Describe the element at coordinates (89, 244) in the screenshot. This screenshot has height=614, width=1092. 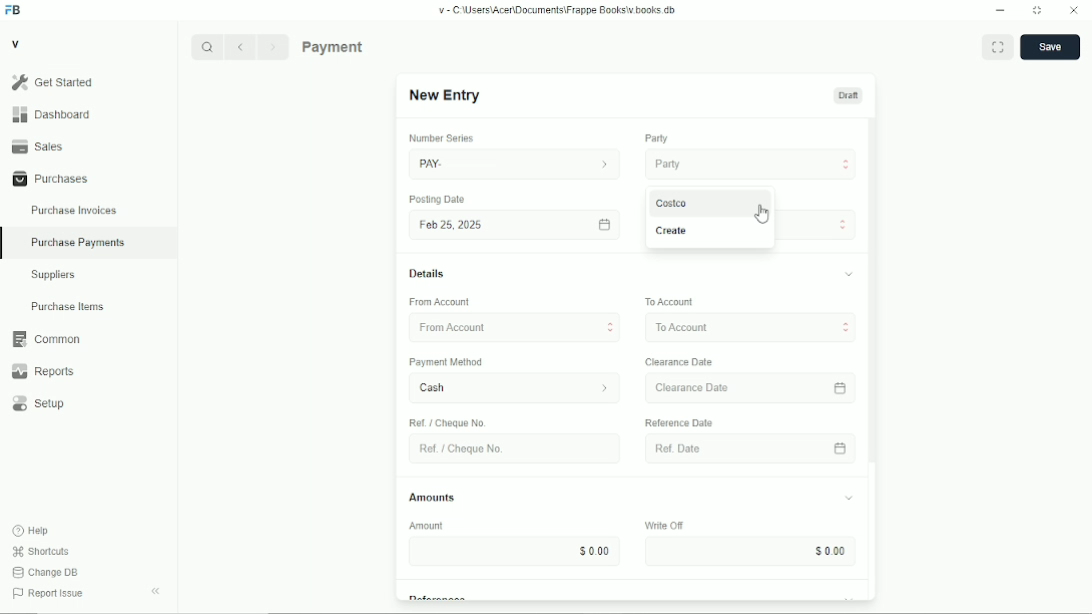
I see `Purchase Payments` at that location.